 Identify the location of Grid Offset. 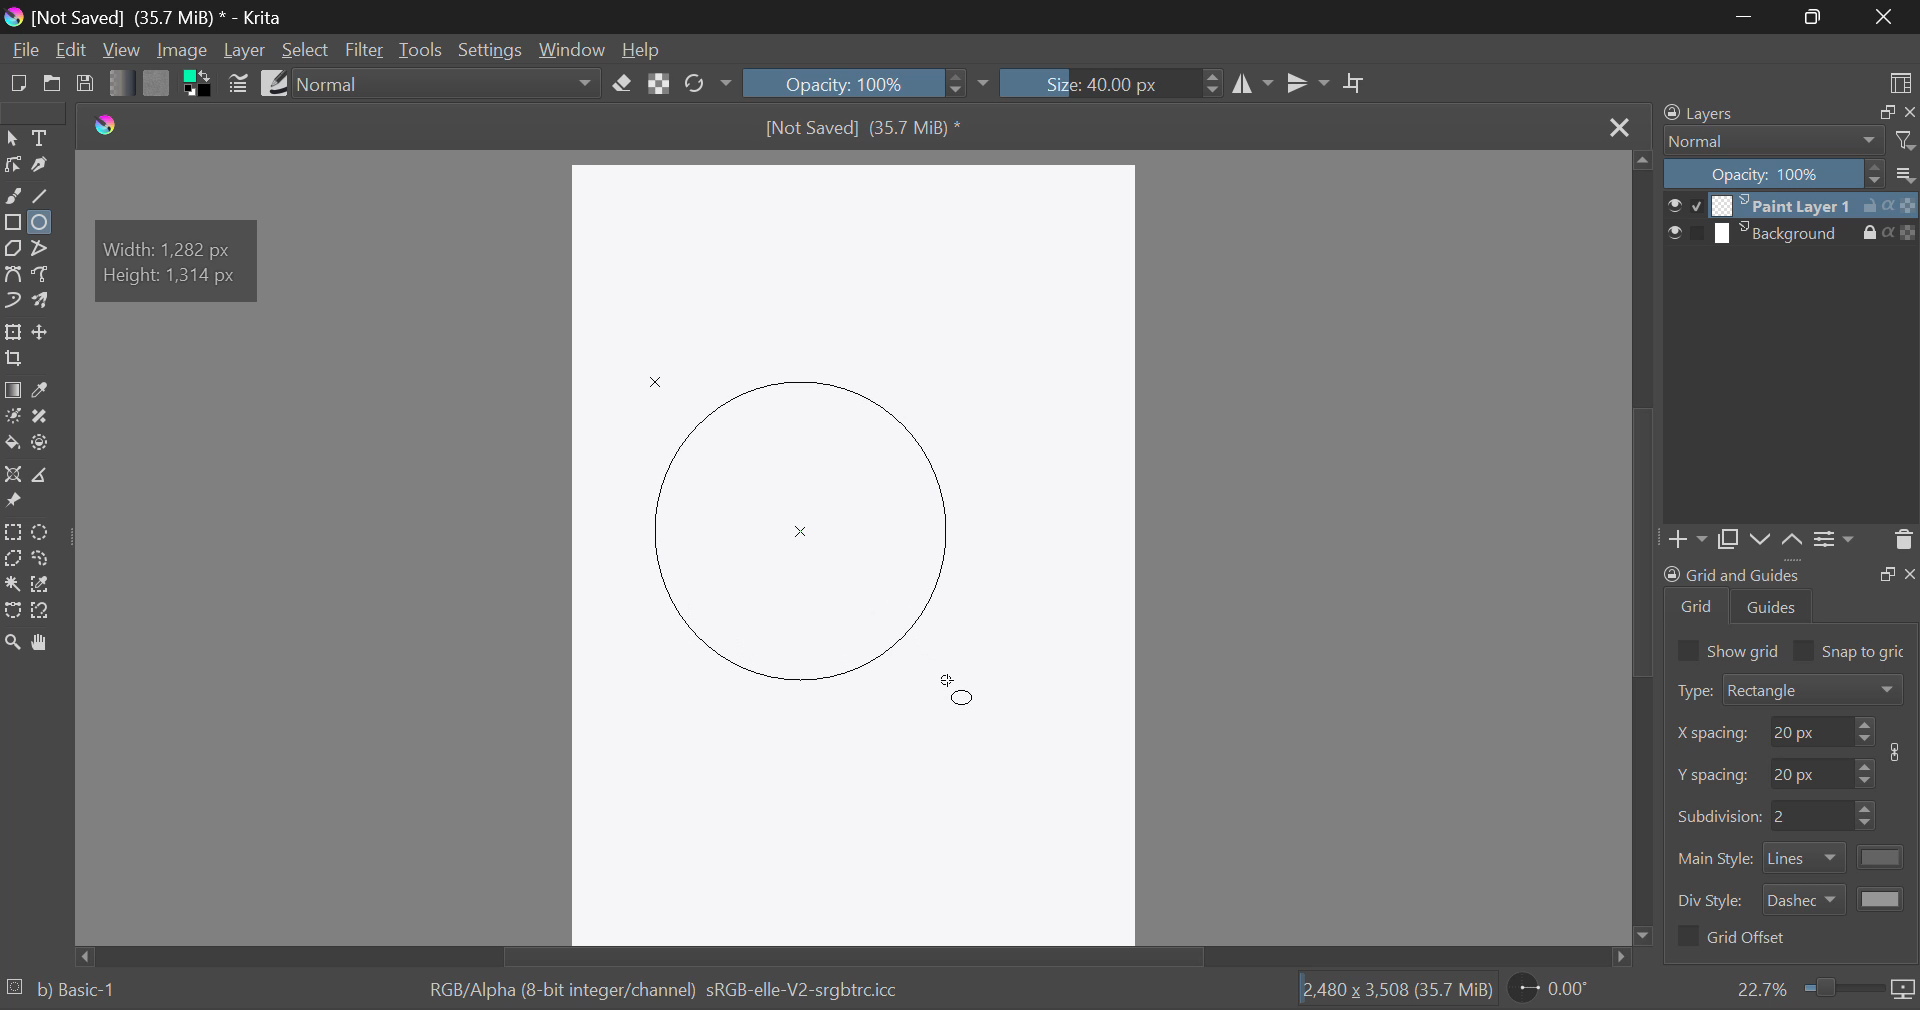
(1736, 939).